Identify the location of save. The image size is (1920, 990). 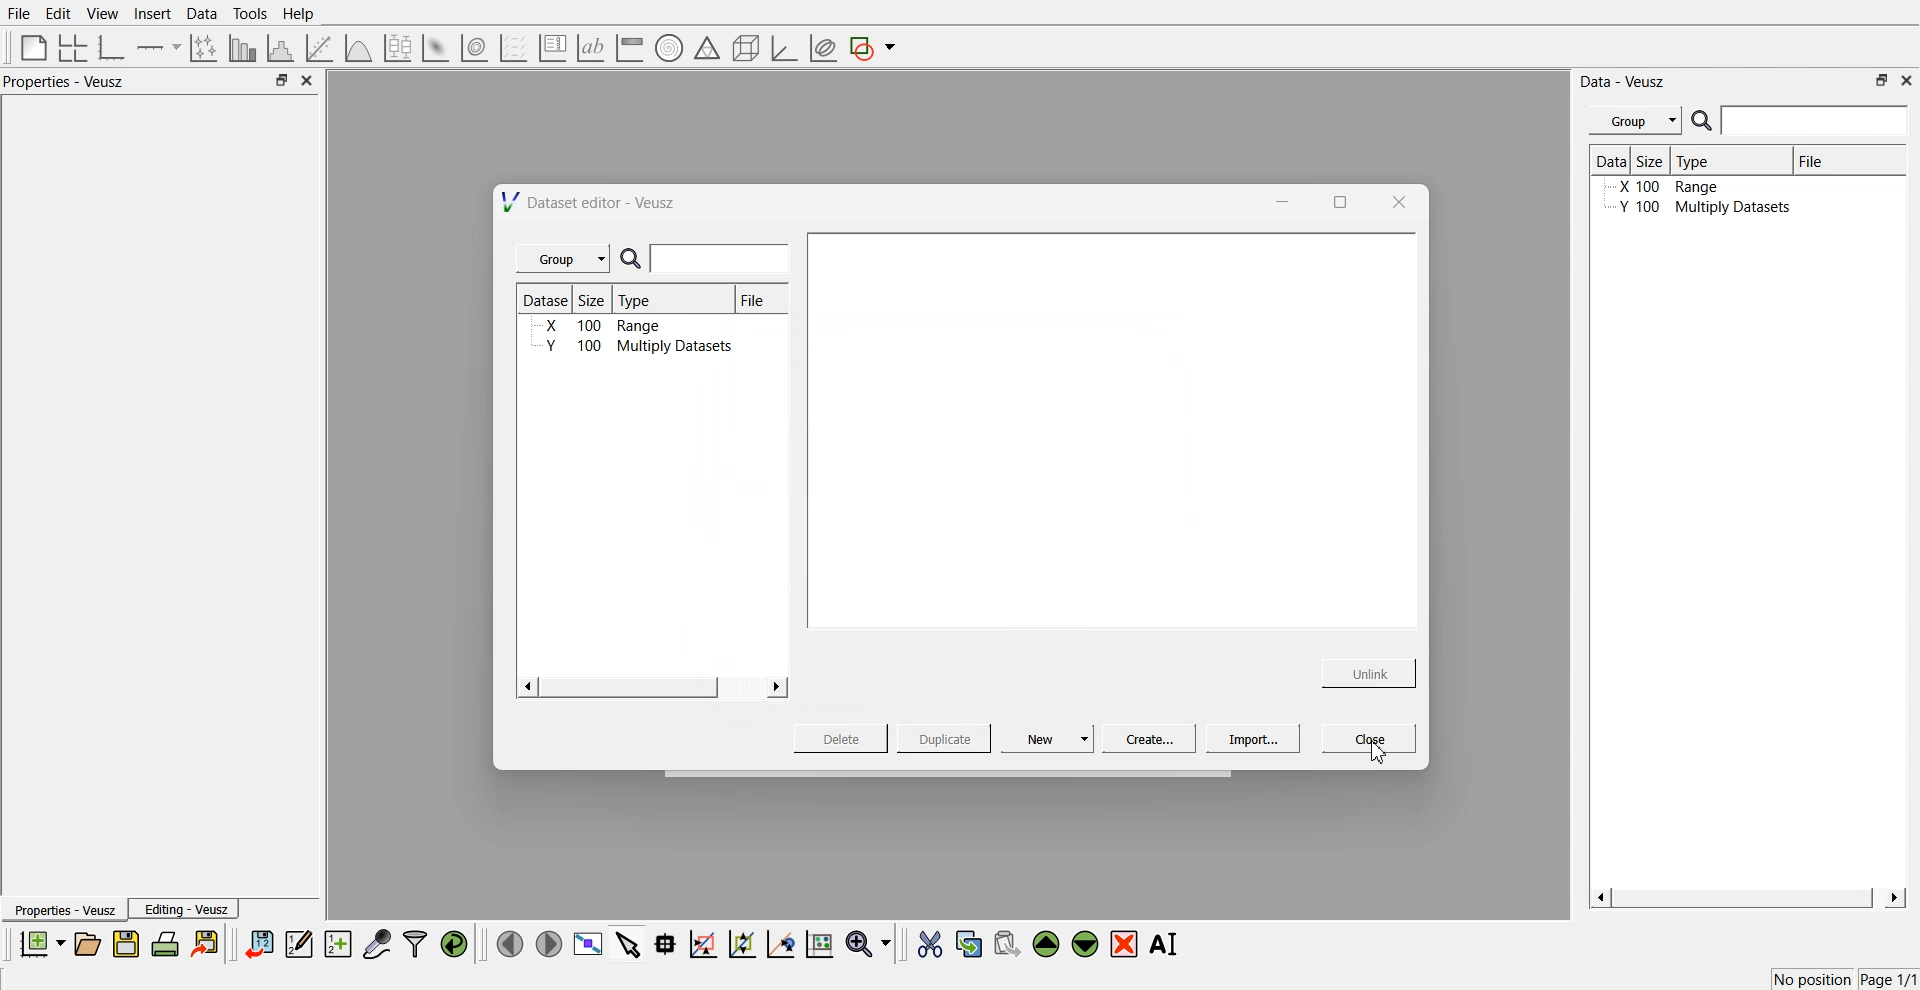
(129, 944).